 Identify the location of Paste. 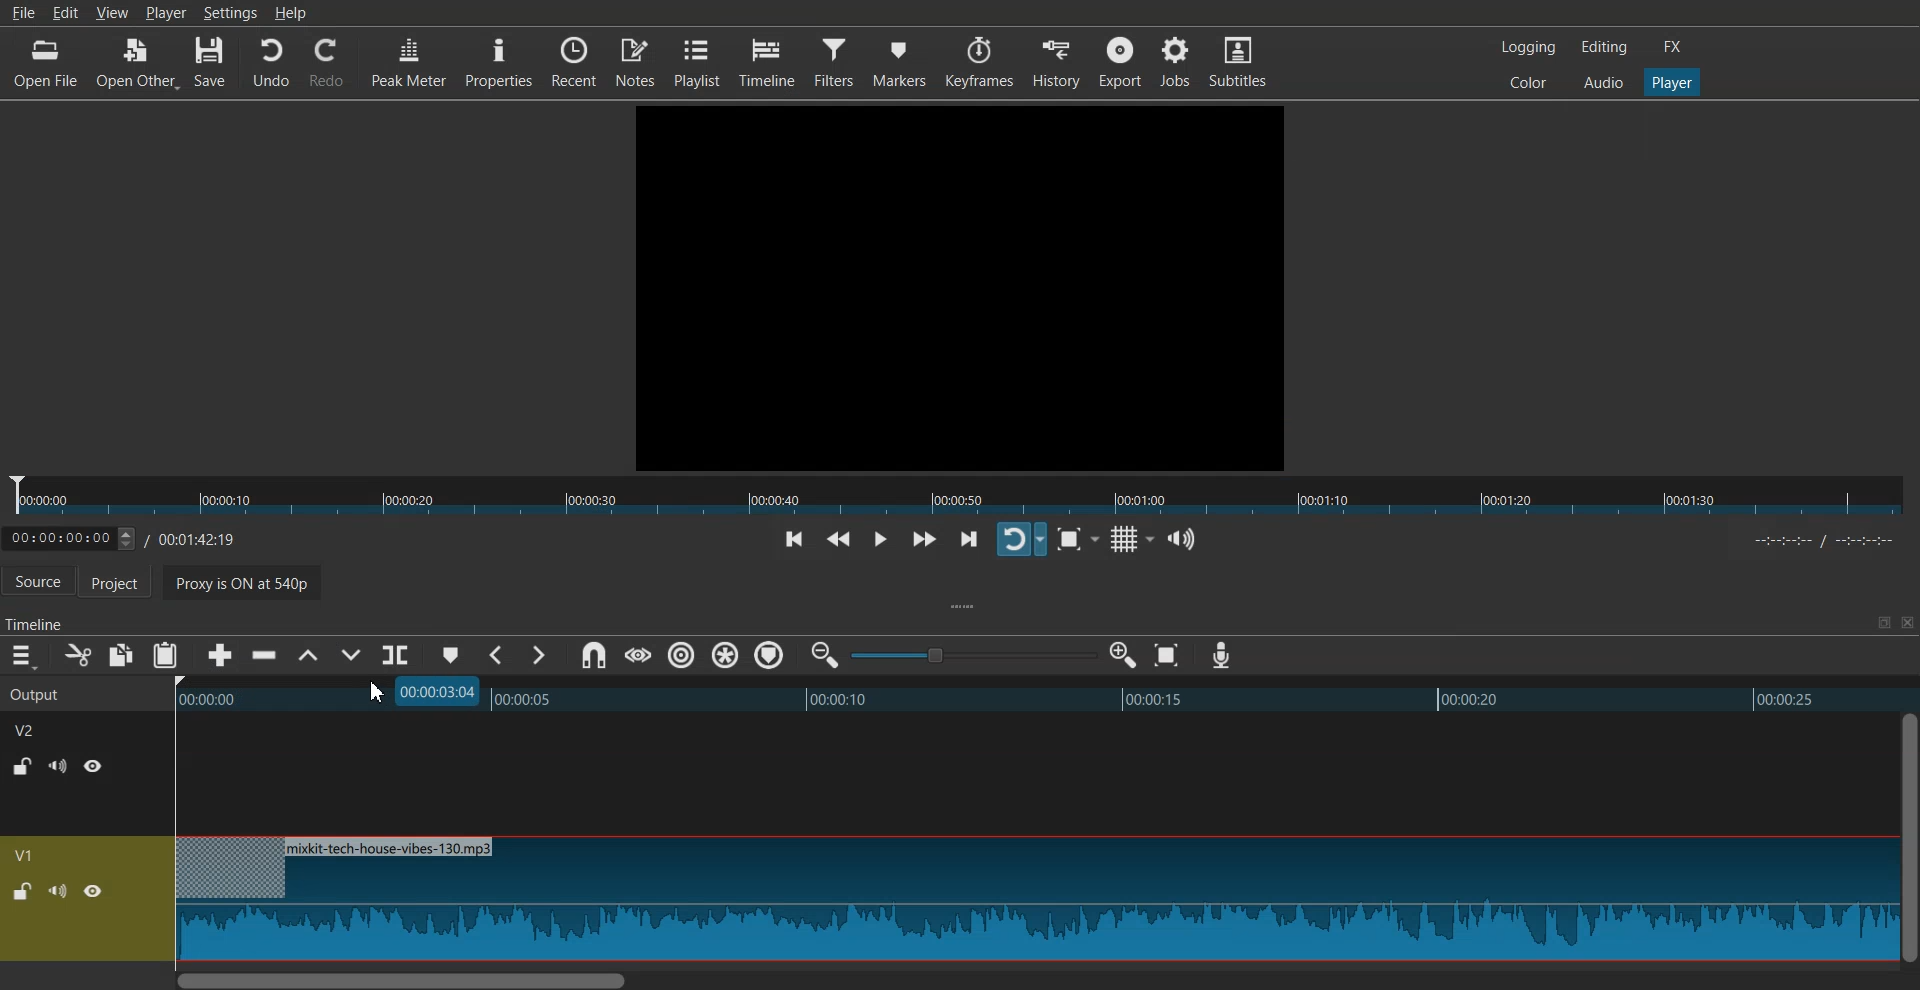
(165, 655).